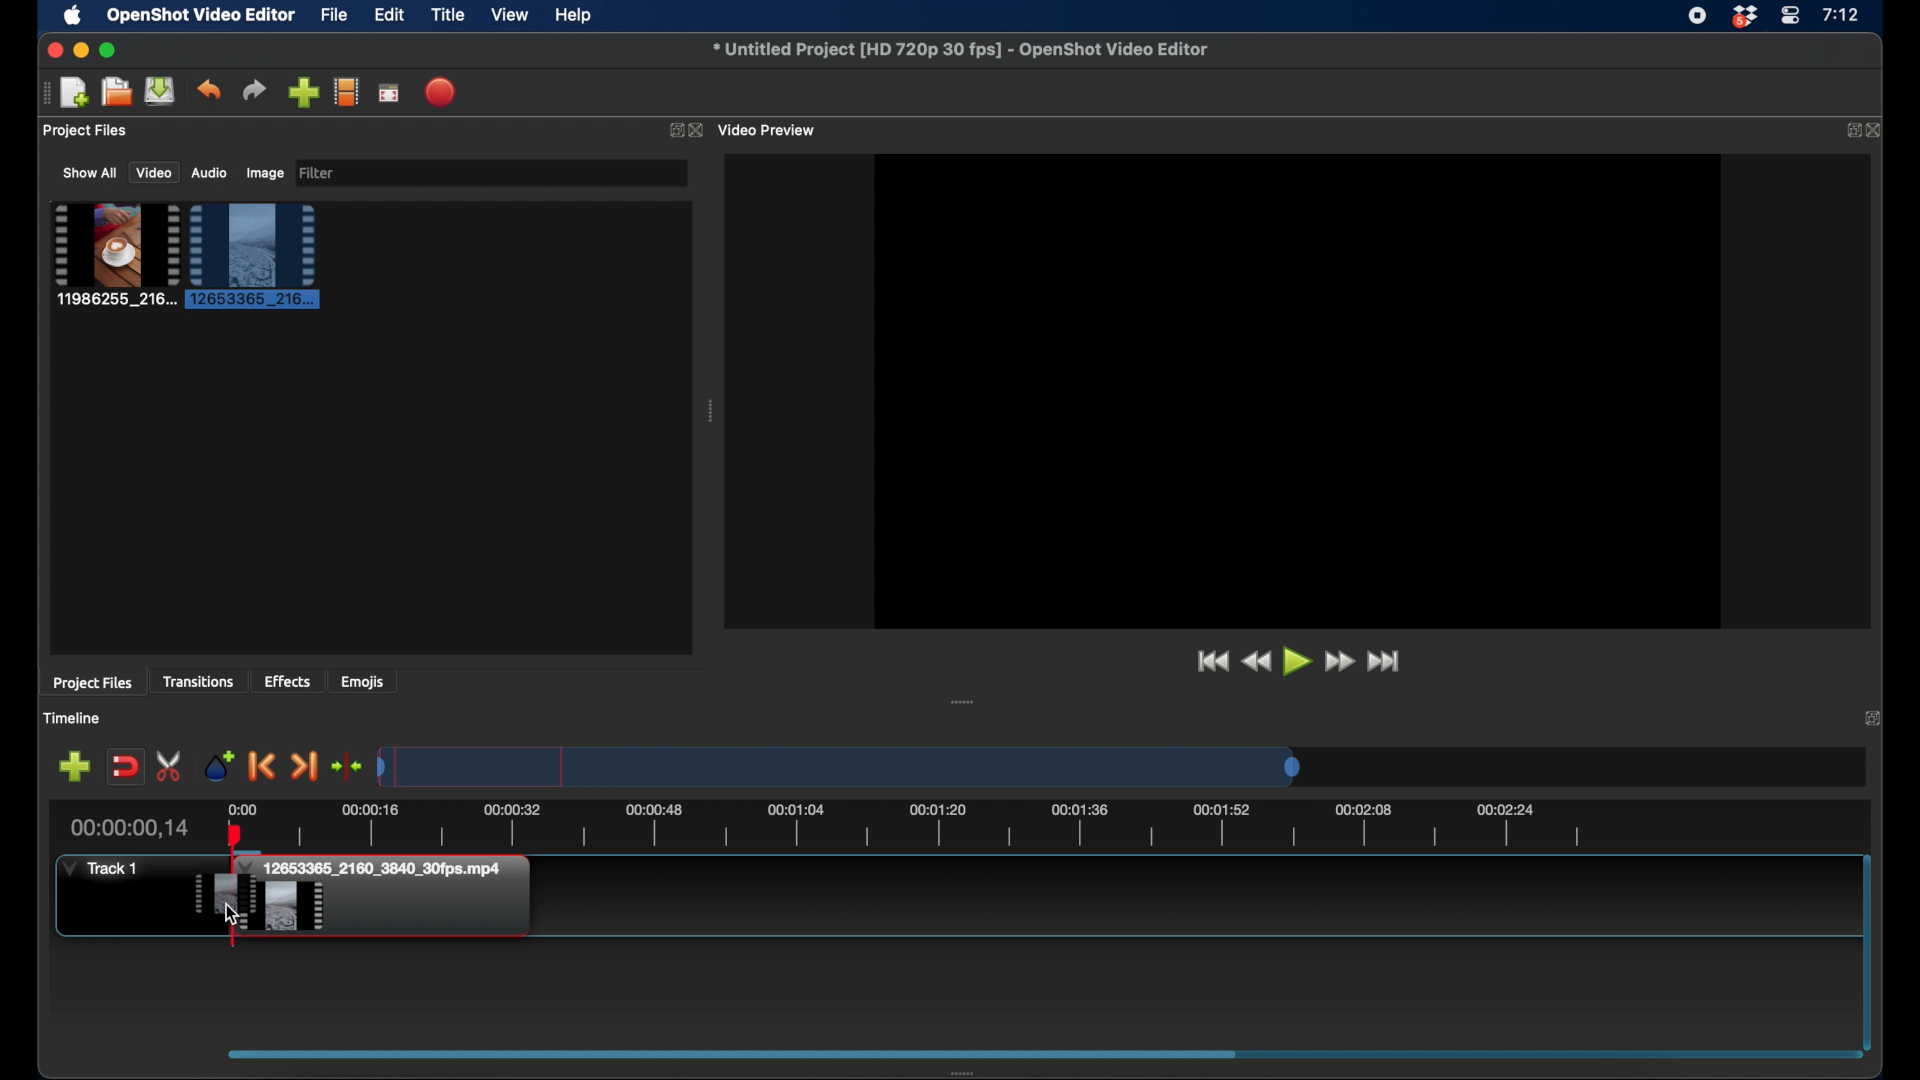 This screenshot has height=1080, width=1920. I want to click on video, so click(151, 173).